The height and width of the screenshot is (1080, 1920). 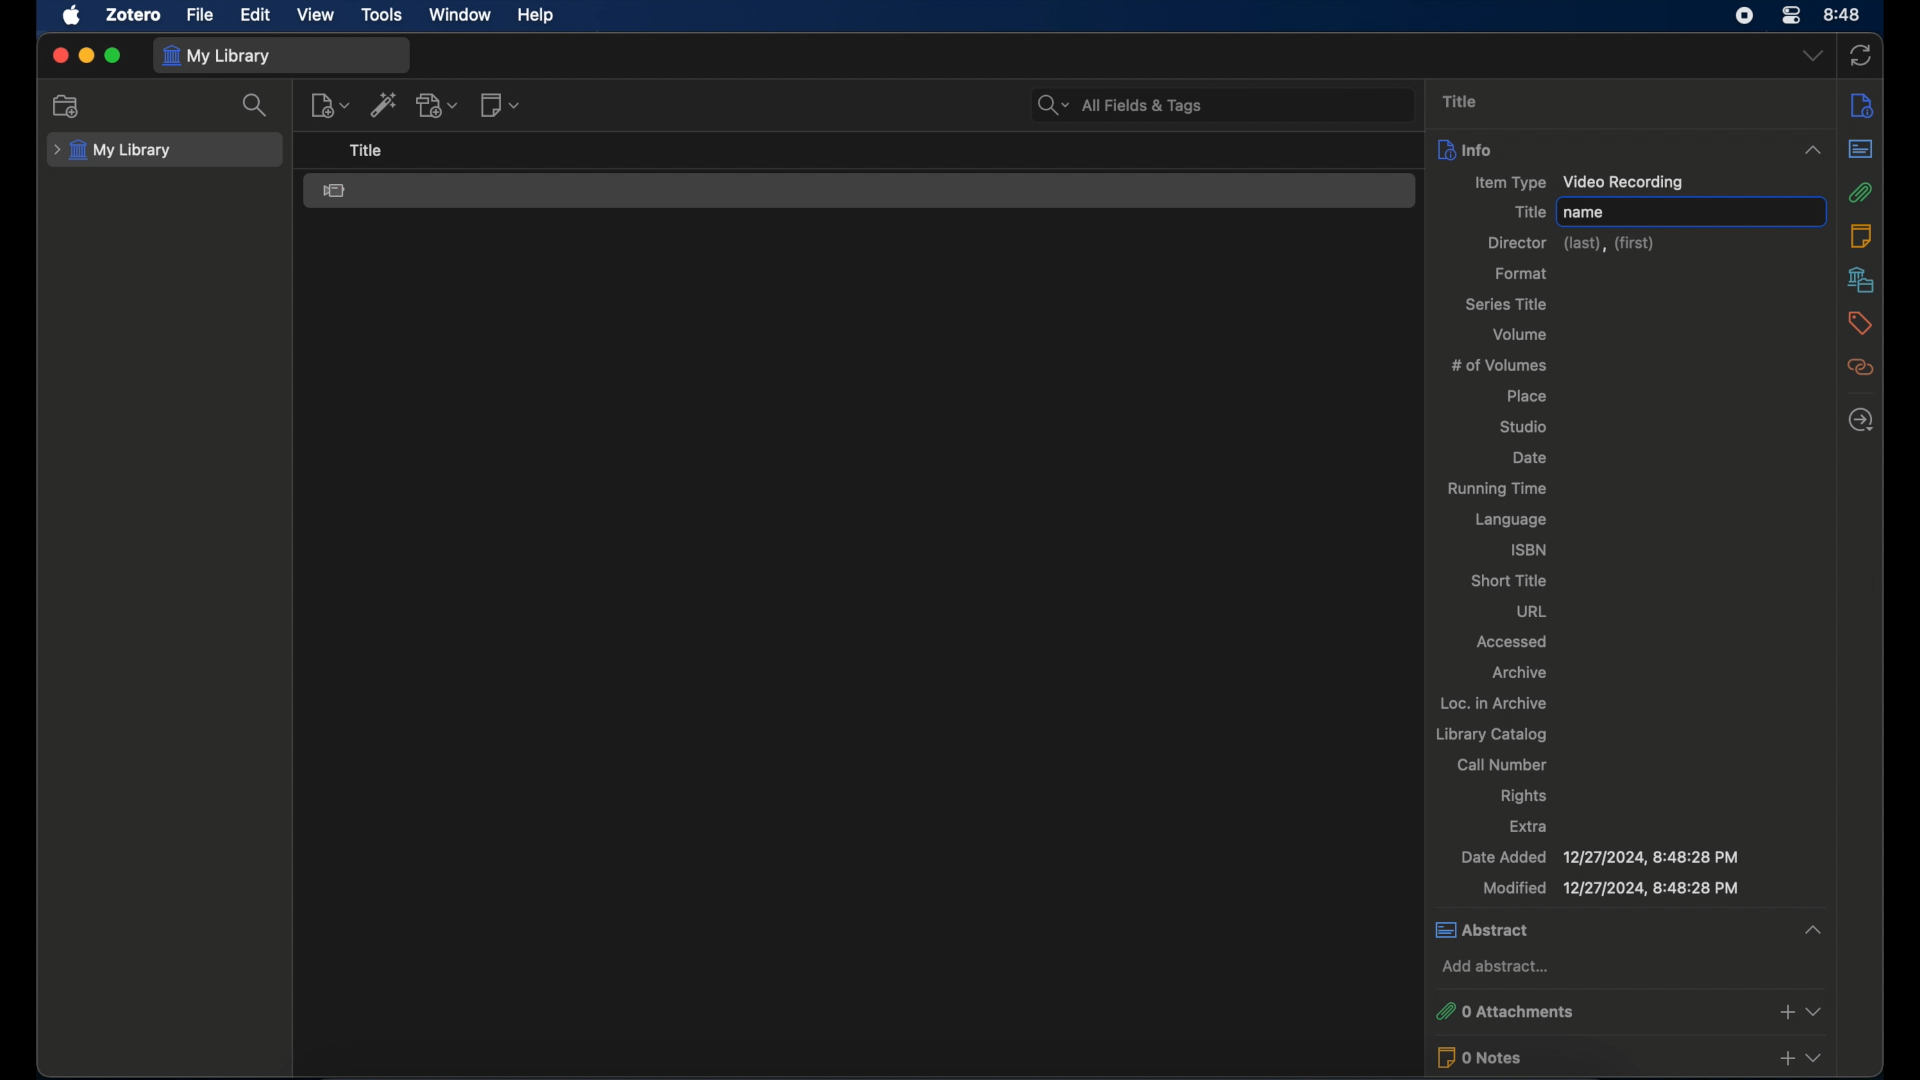 I want to click on accessed, so click(x=1514, y=641).